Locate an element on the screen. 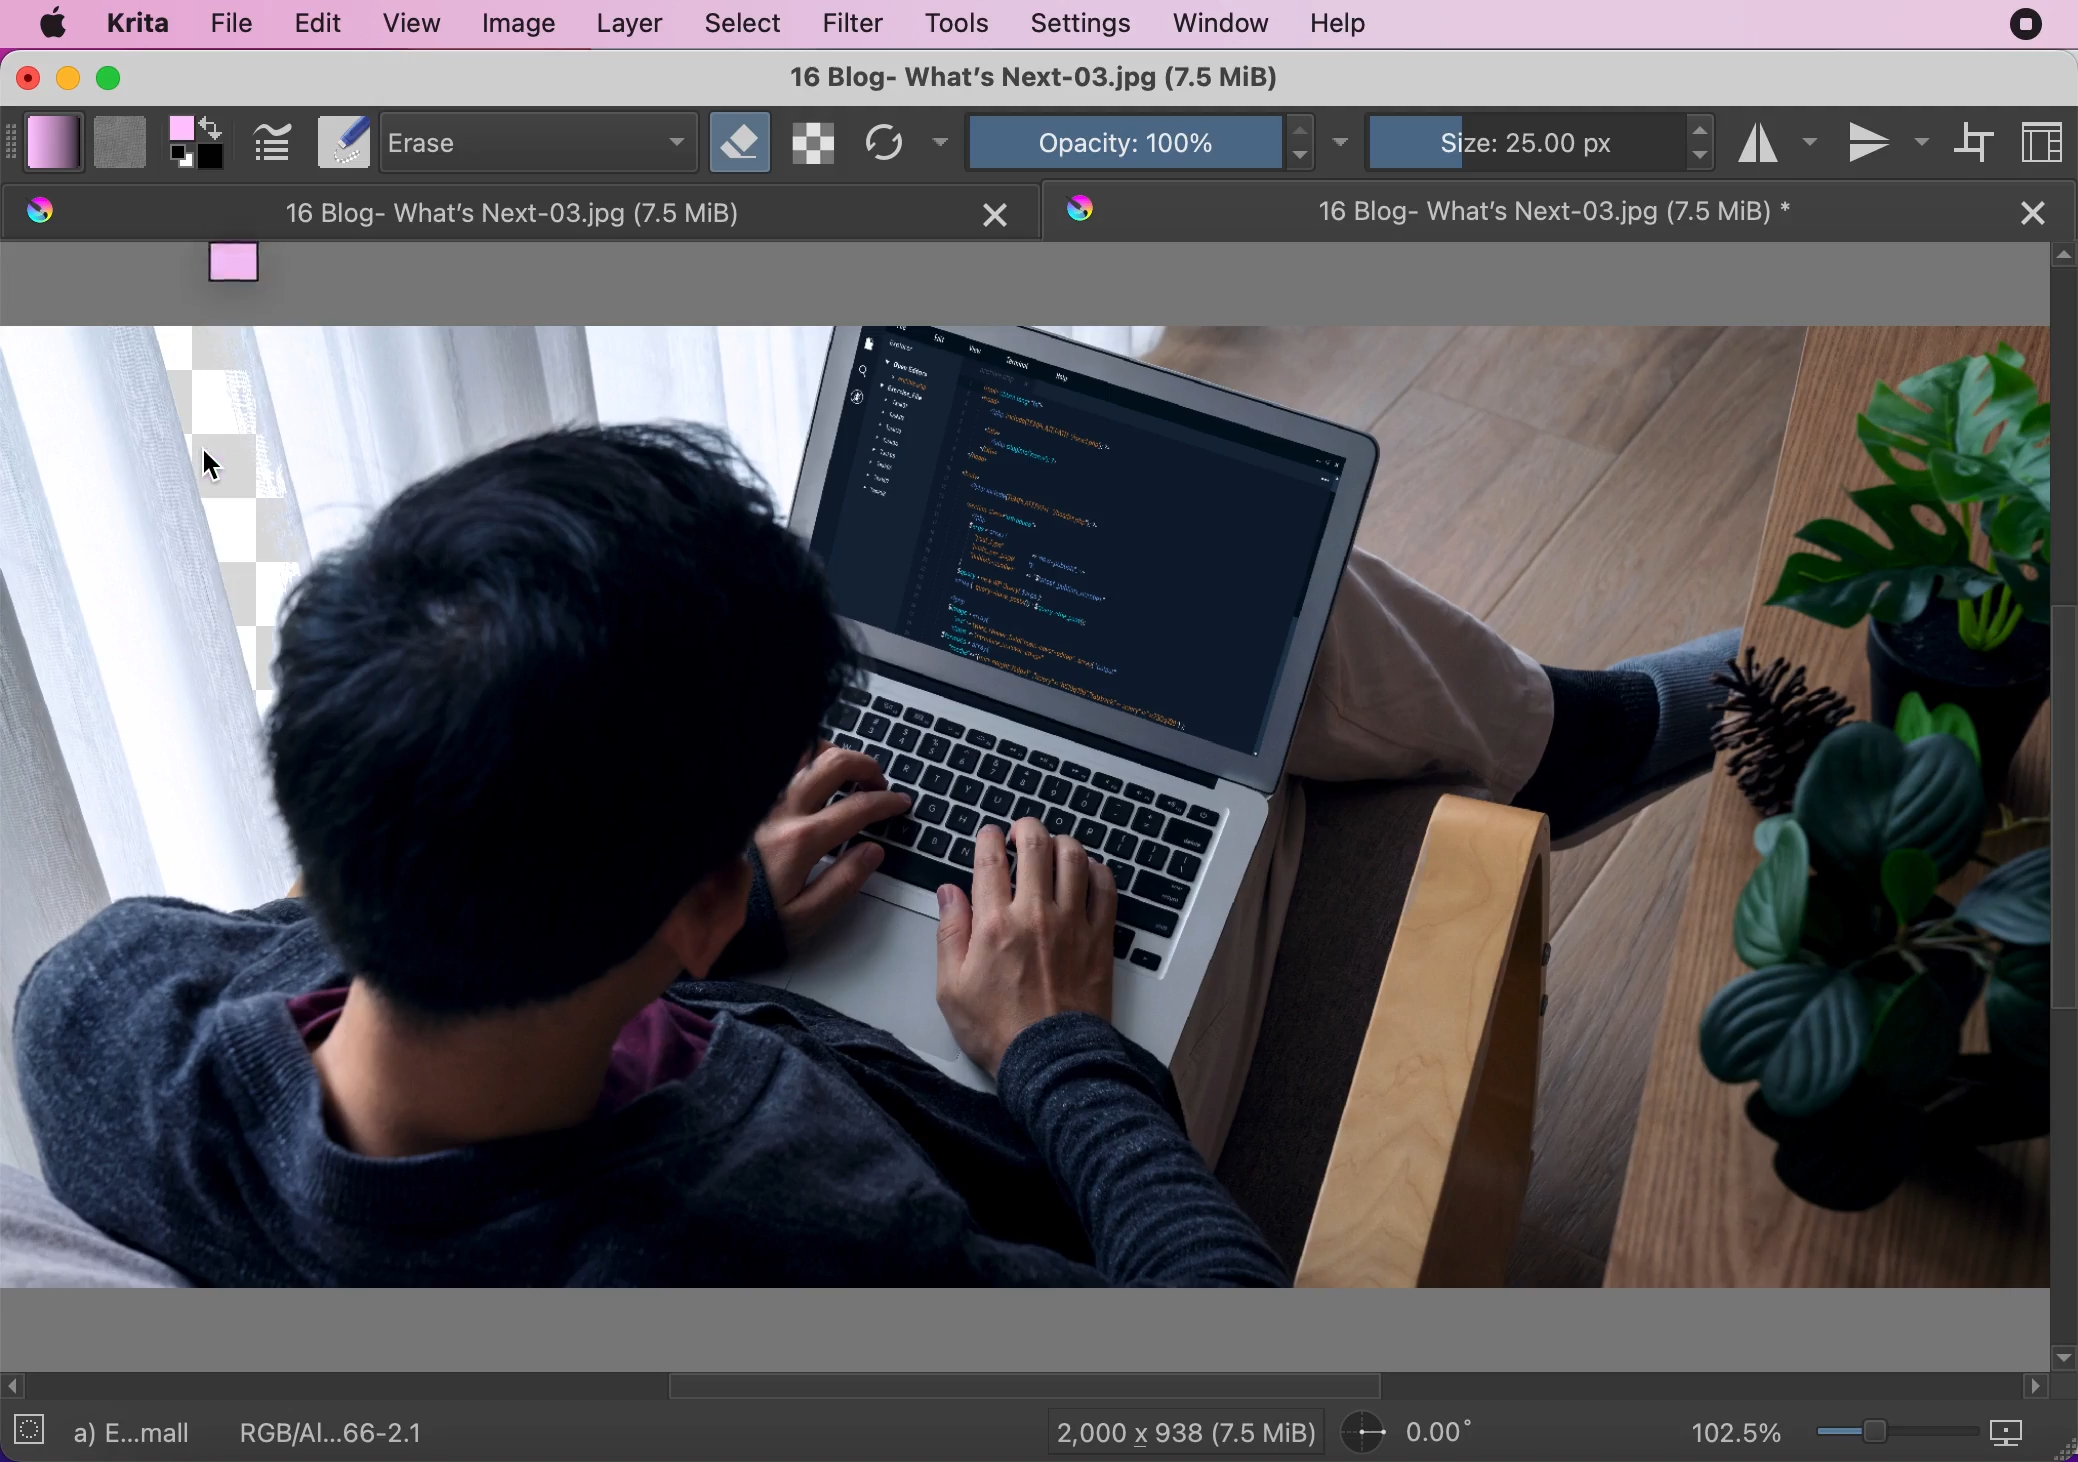 This screenshot has height=1462, width=2078. image is located at coordinates (1027, 817).